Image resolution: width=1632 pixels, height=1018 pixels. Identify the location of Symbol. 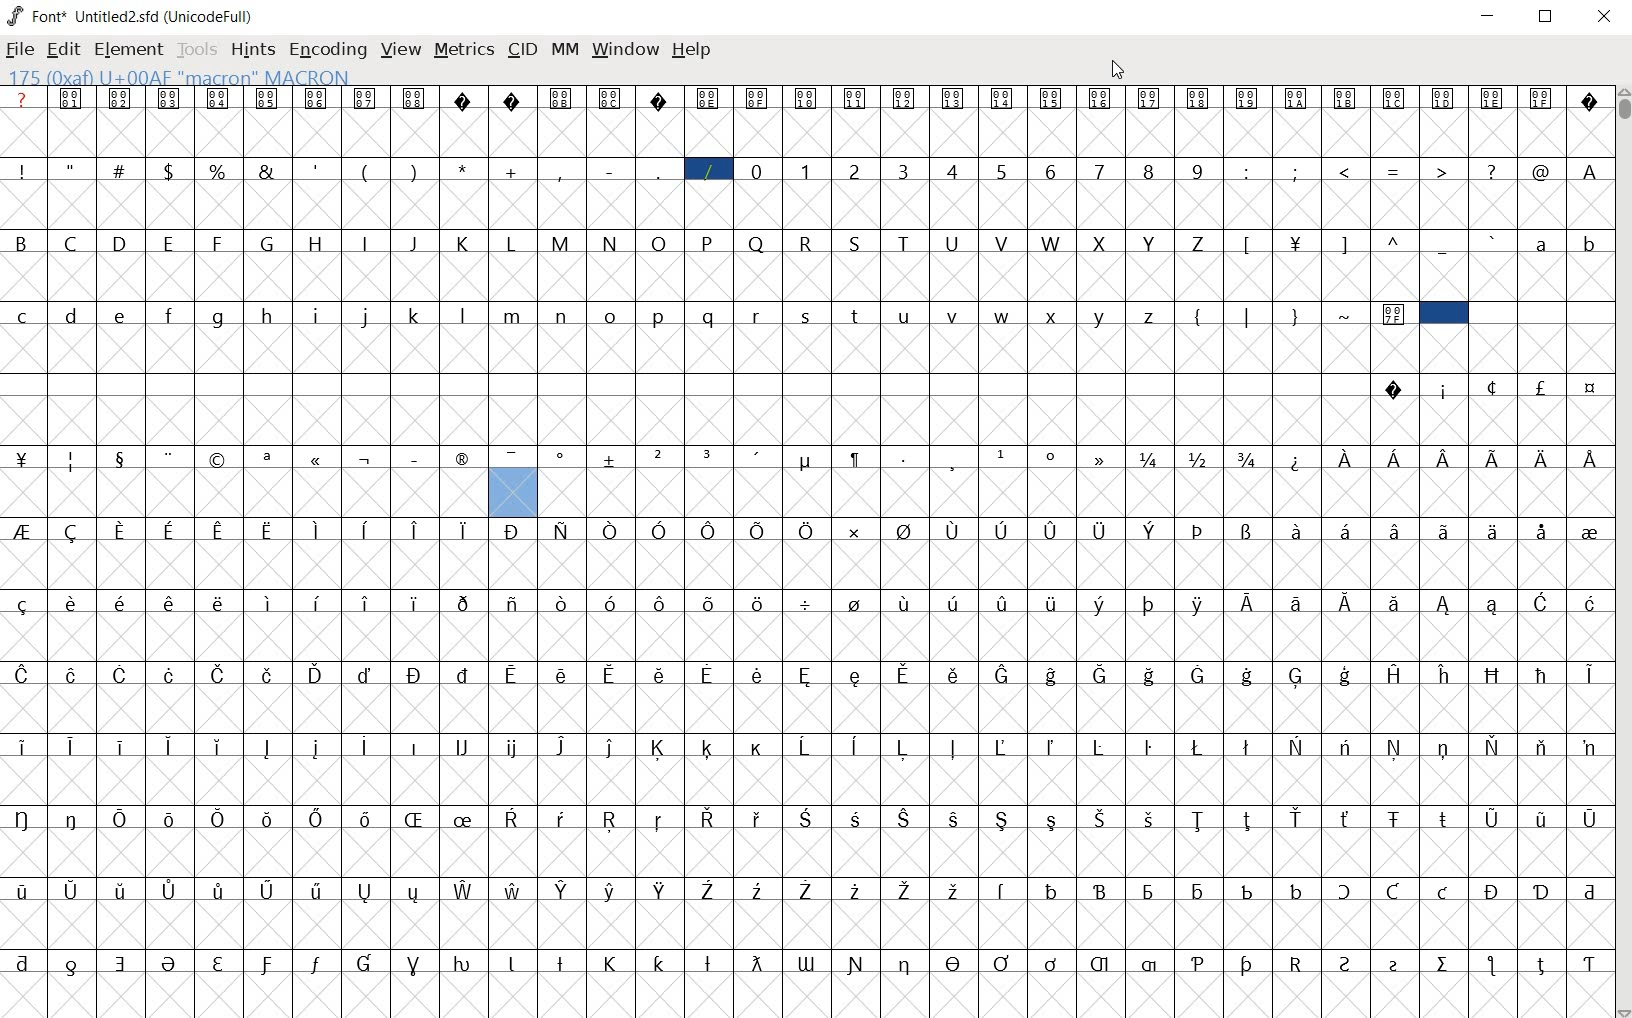
(1494, 388).